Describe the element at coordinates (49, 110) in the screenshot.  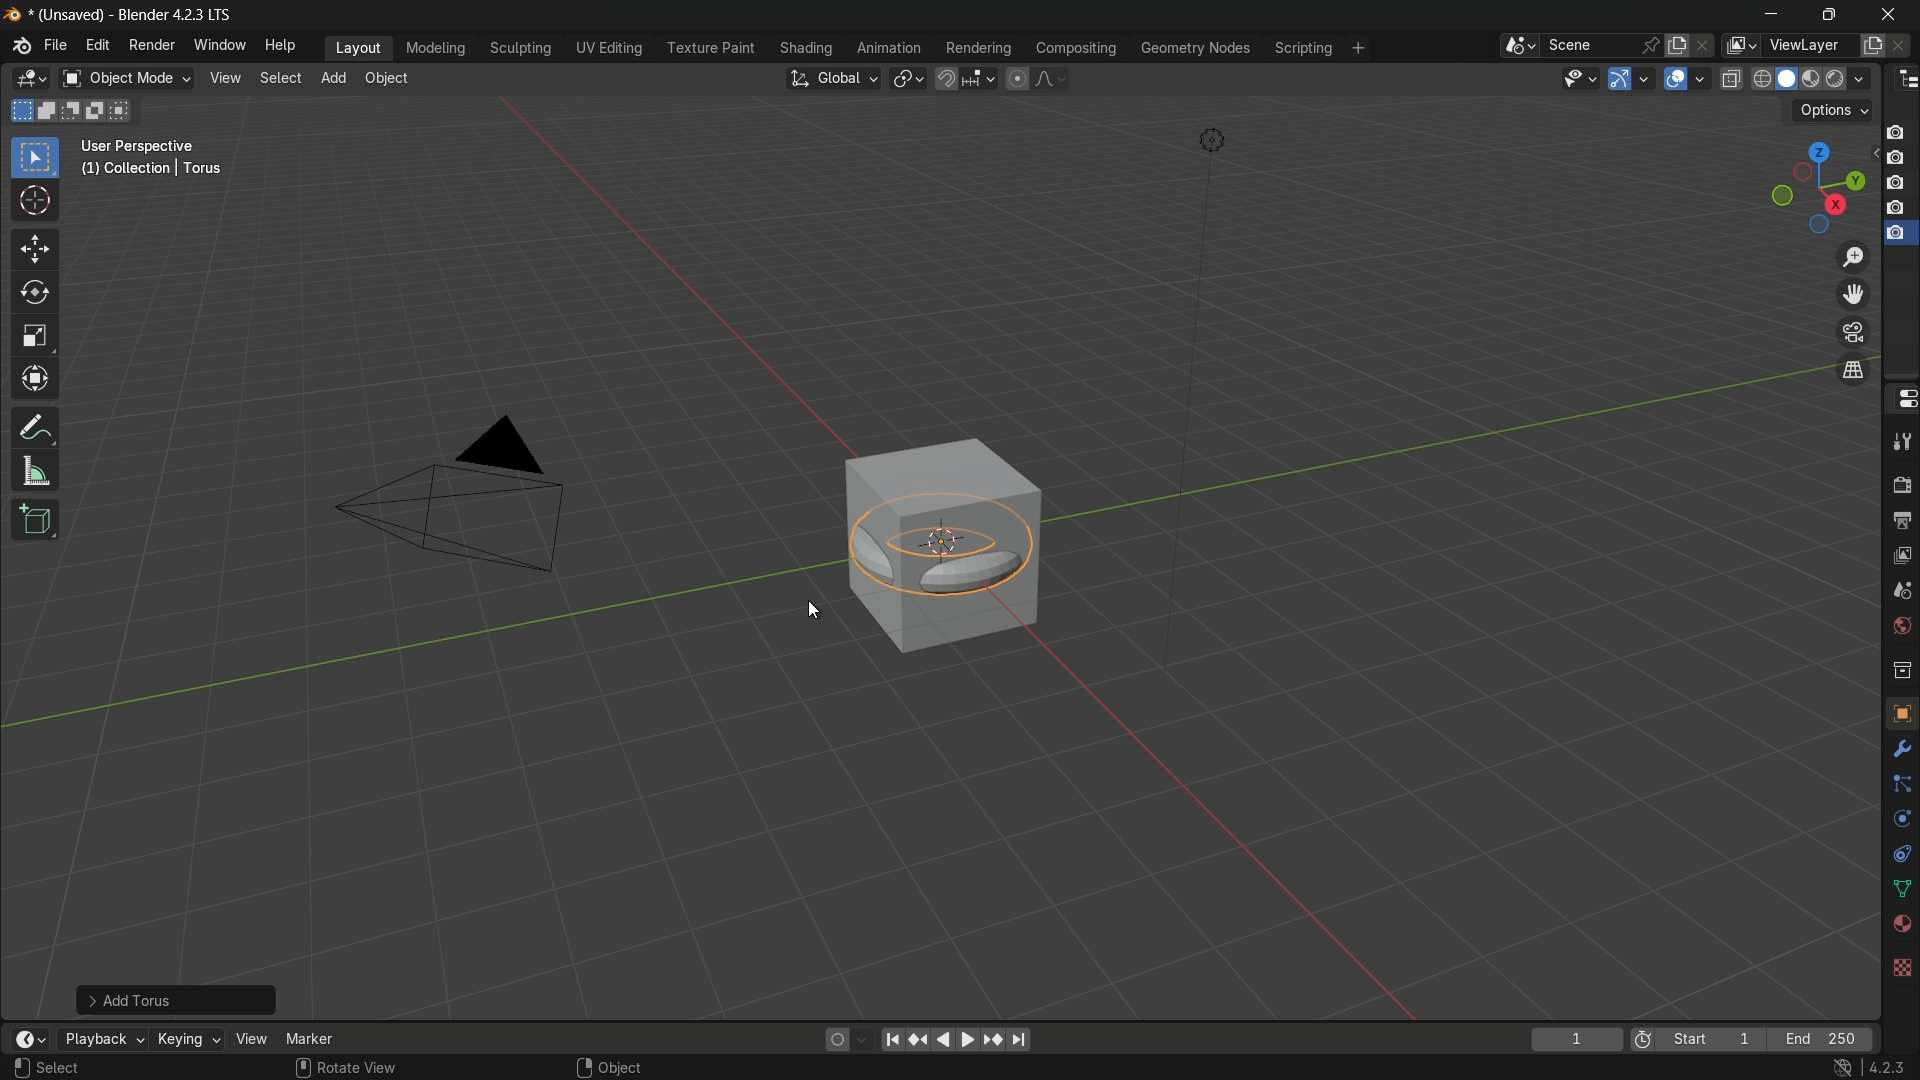
I see `extend existing selection` at that location.